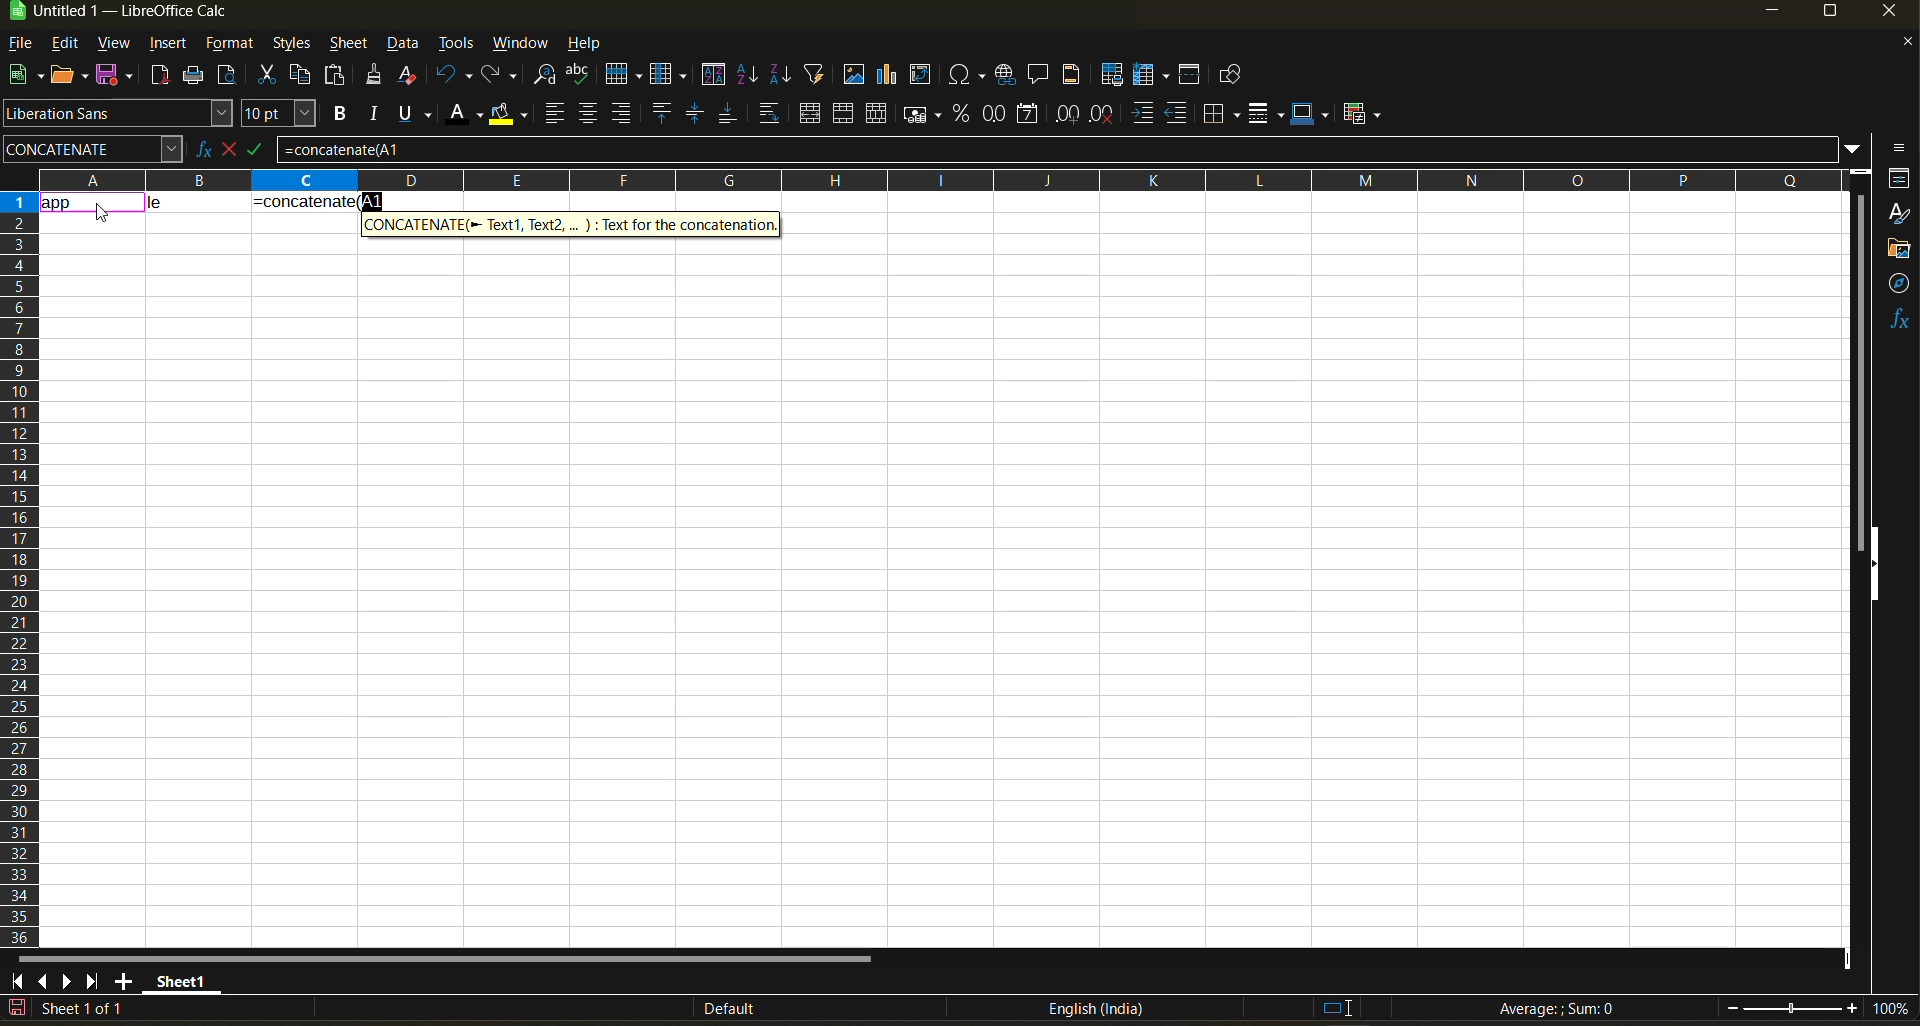  I want to click on function wizard, so click(197, 149).